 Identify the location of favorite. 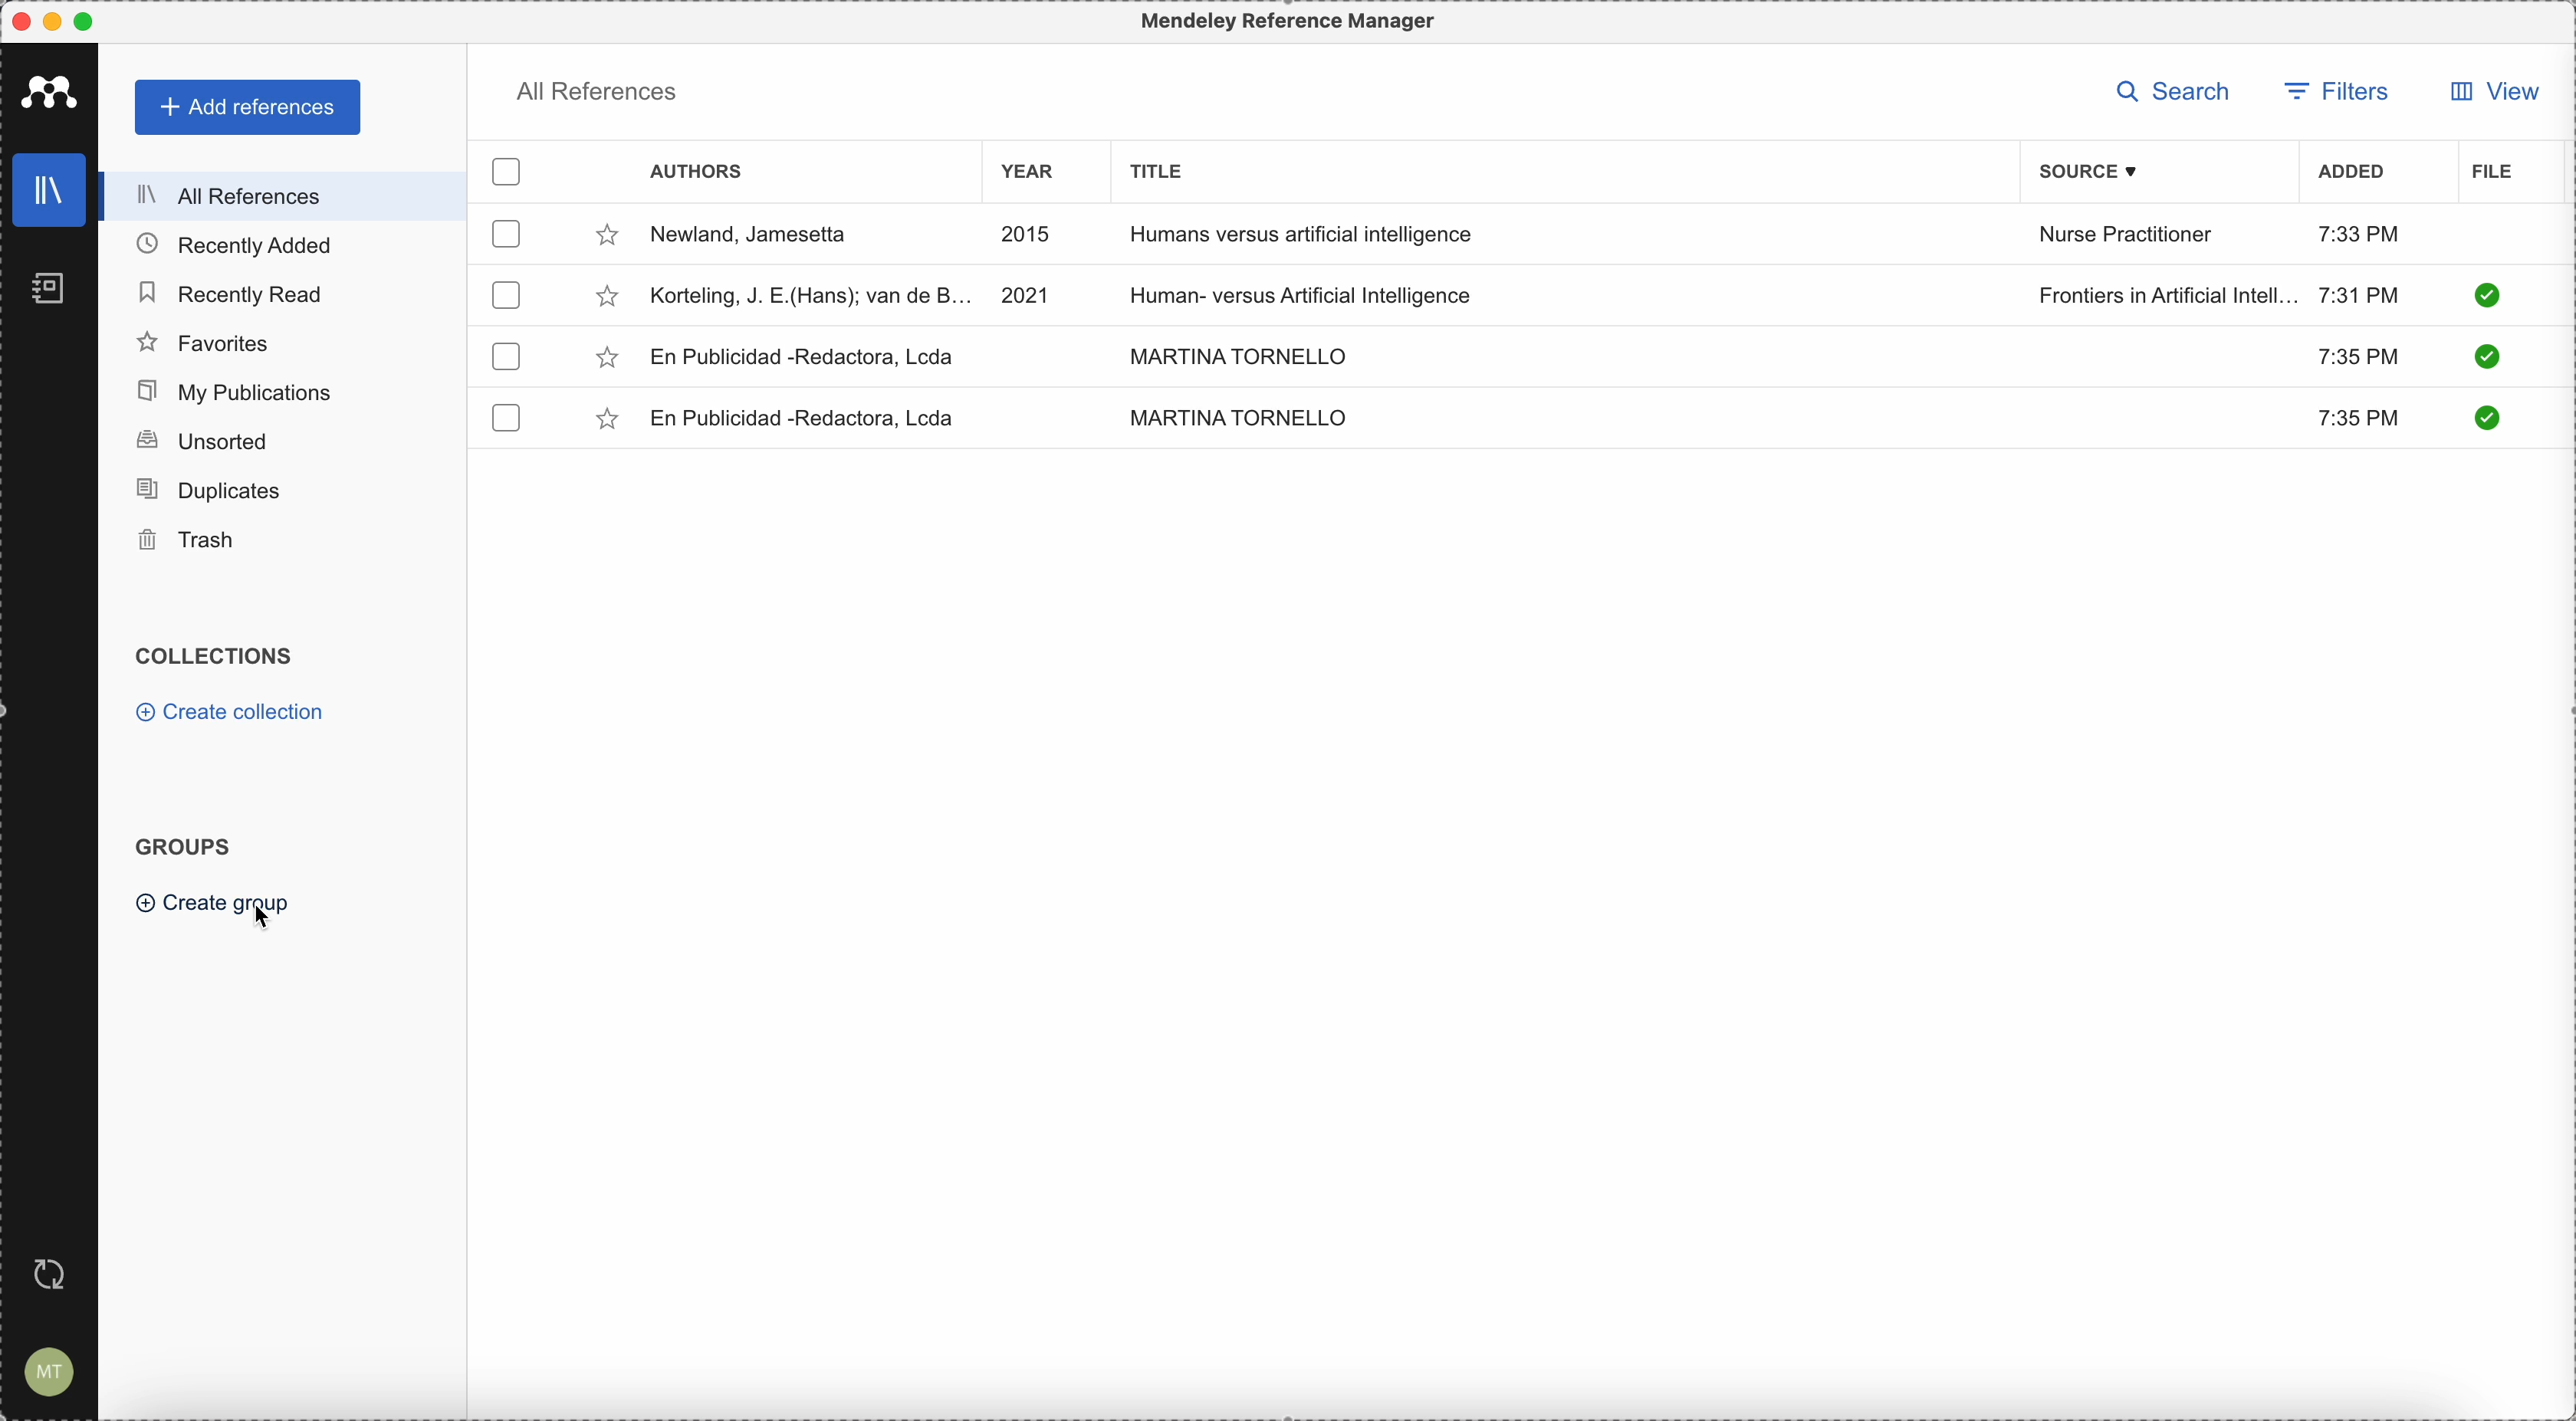
(607, 300).